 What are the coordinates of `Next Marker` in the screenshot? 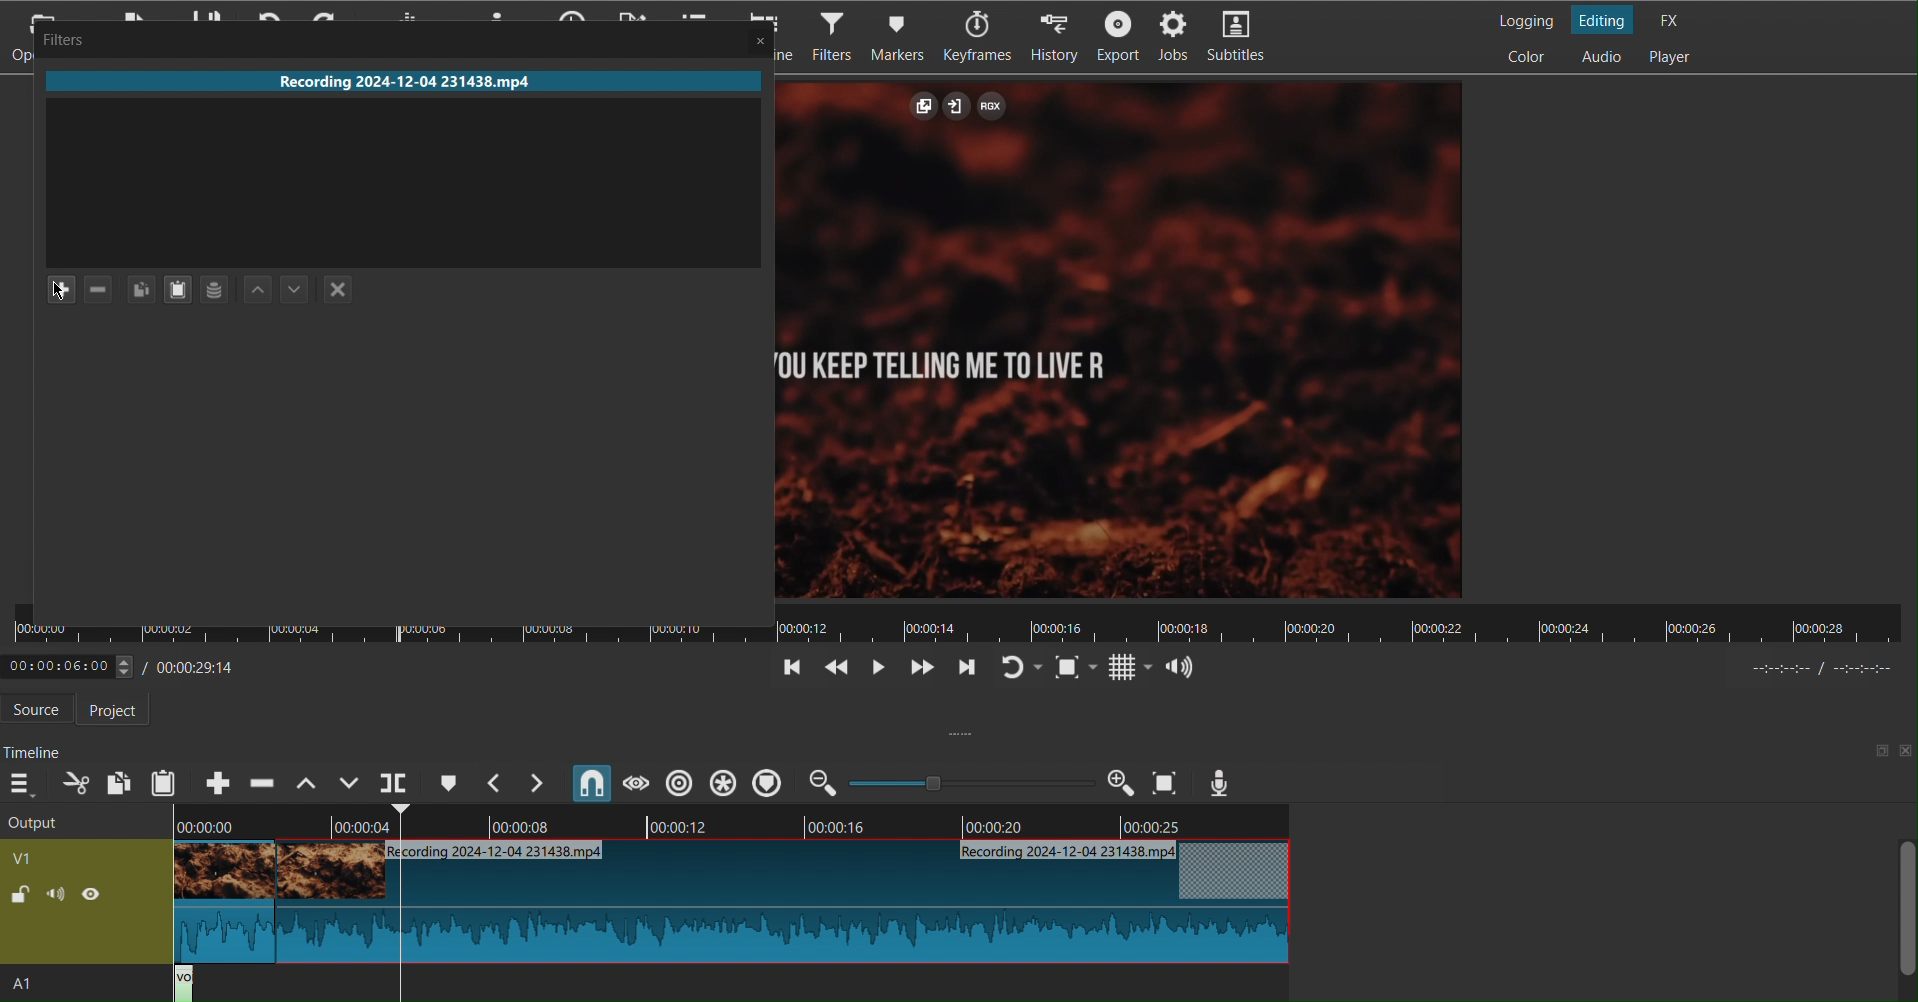 It's located at (540, 784).